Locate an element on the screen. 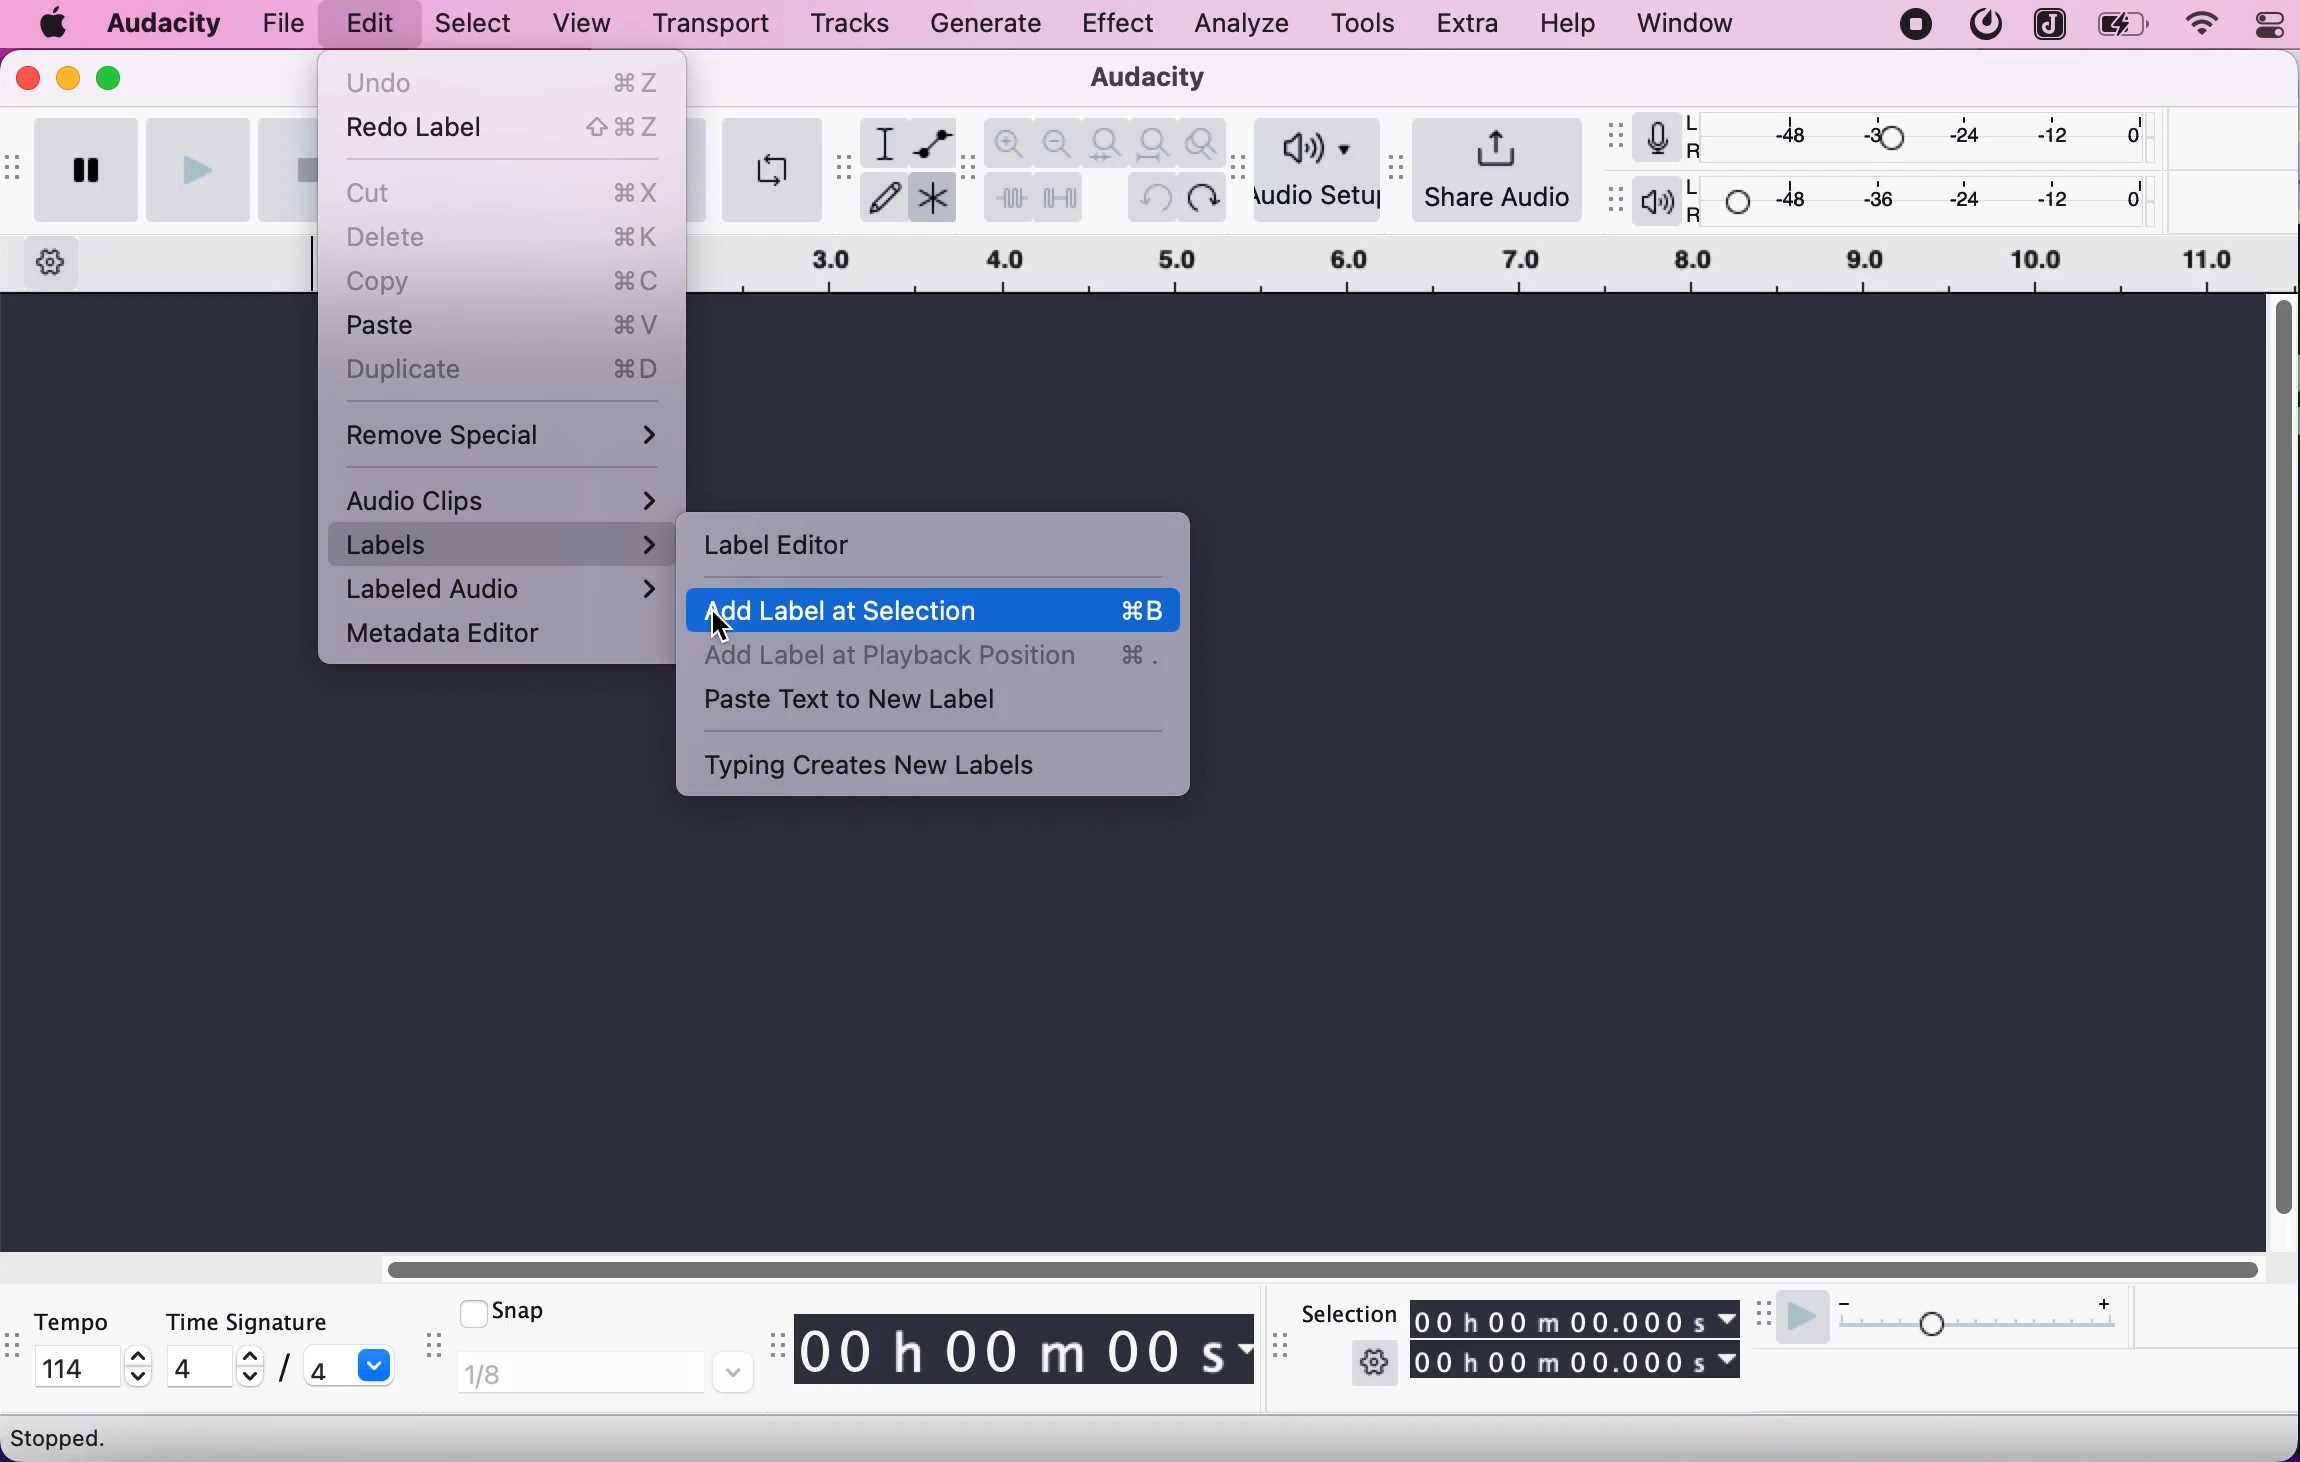 Image resolution: width=2300 pixels, height=1462 pixels. 114 is located at coordinates (72, 1365).